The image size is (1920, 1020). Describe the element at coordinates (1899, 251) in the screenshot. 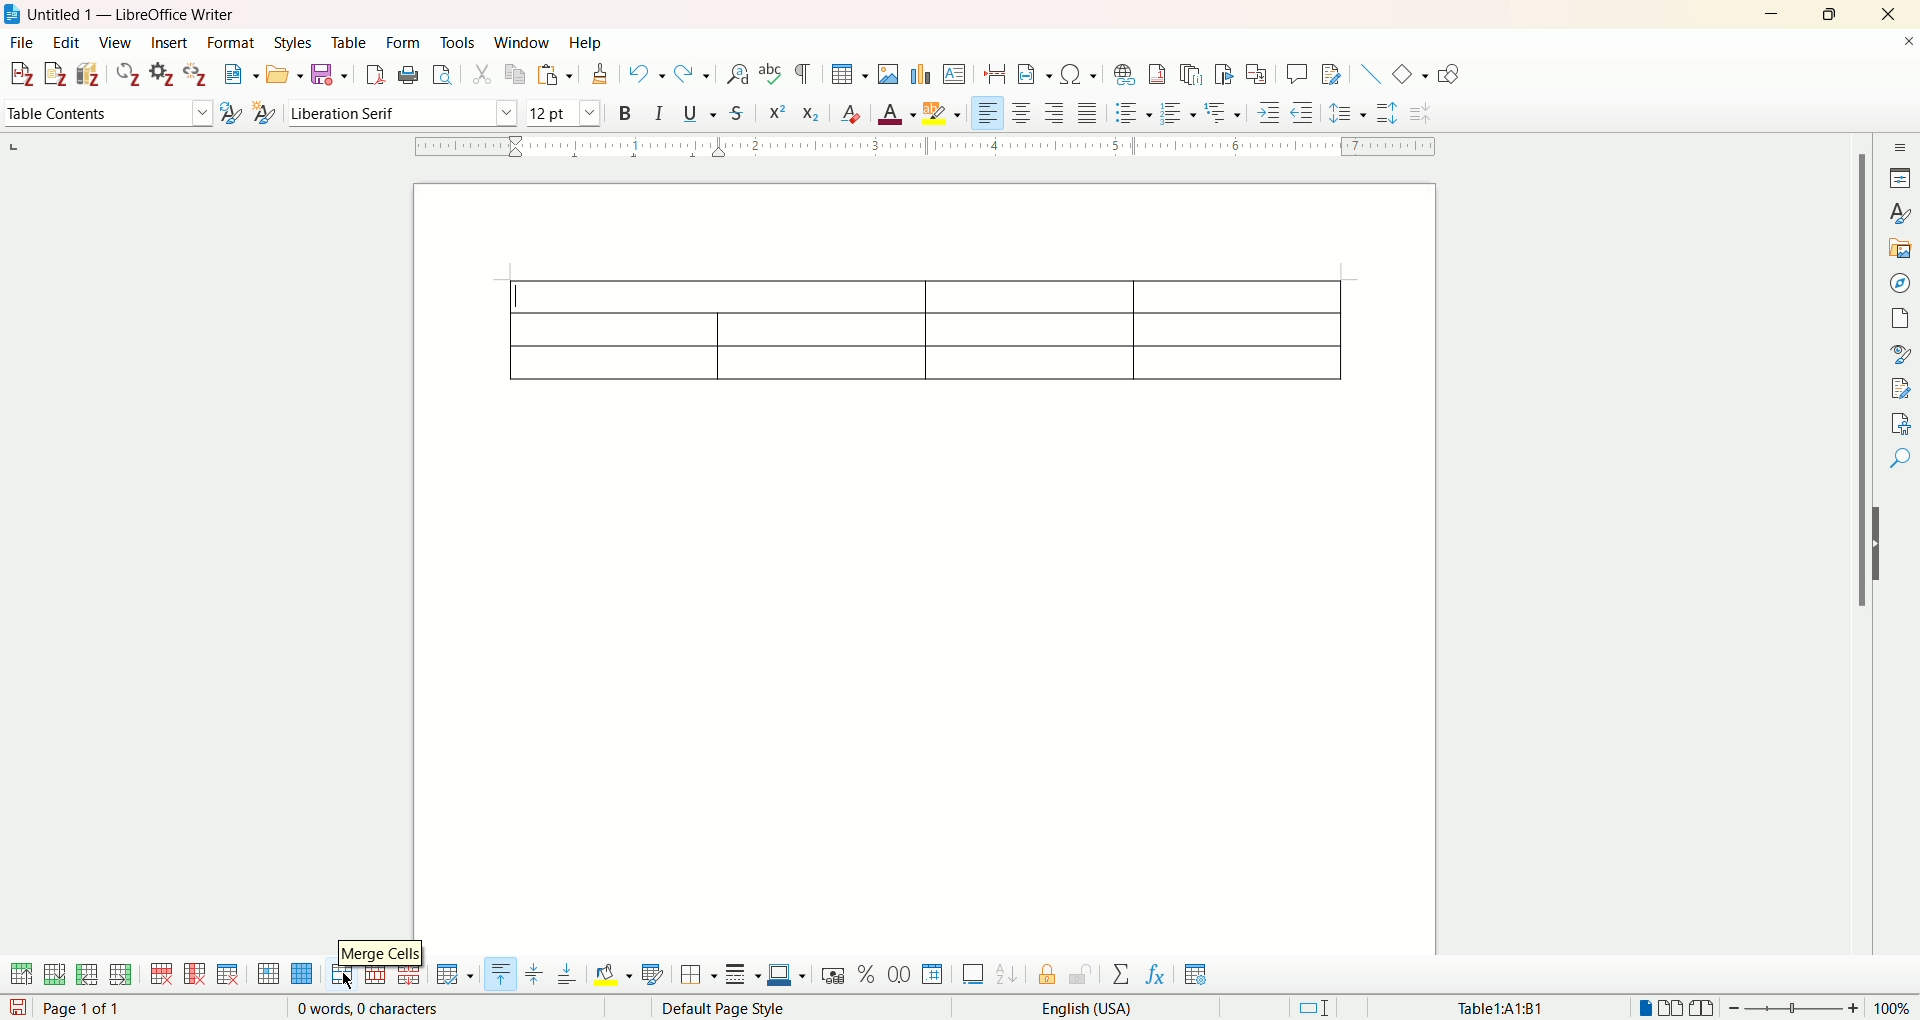

I see `gallery` at that location.